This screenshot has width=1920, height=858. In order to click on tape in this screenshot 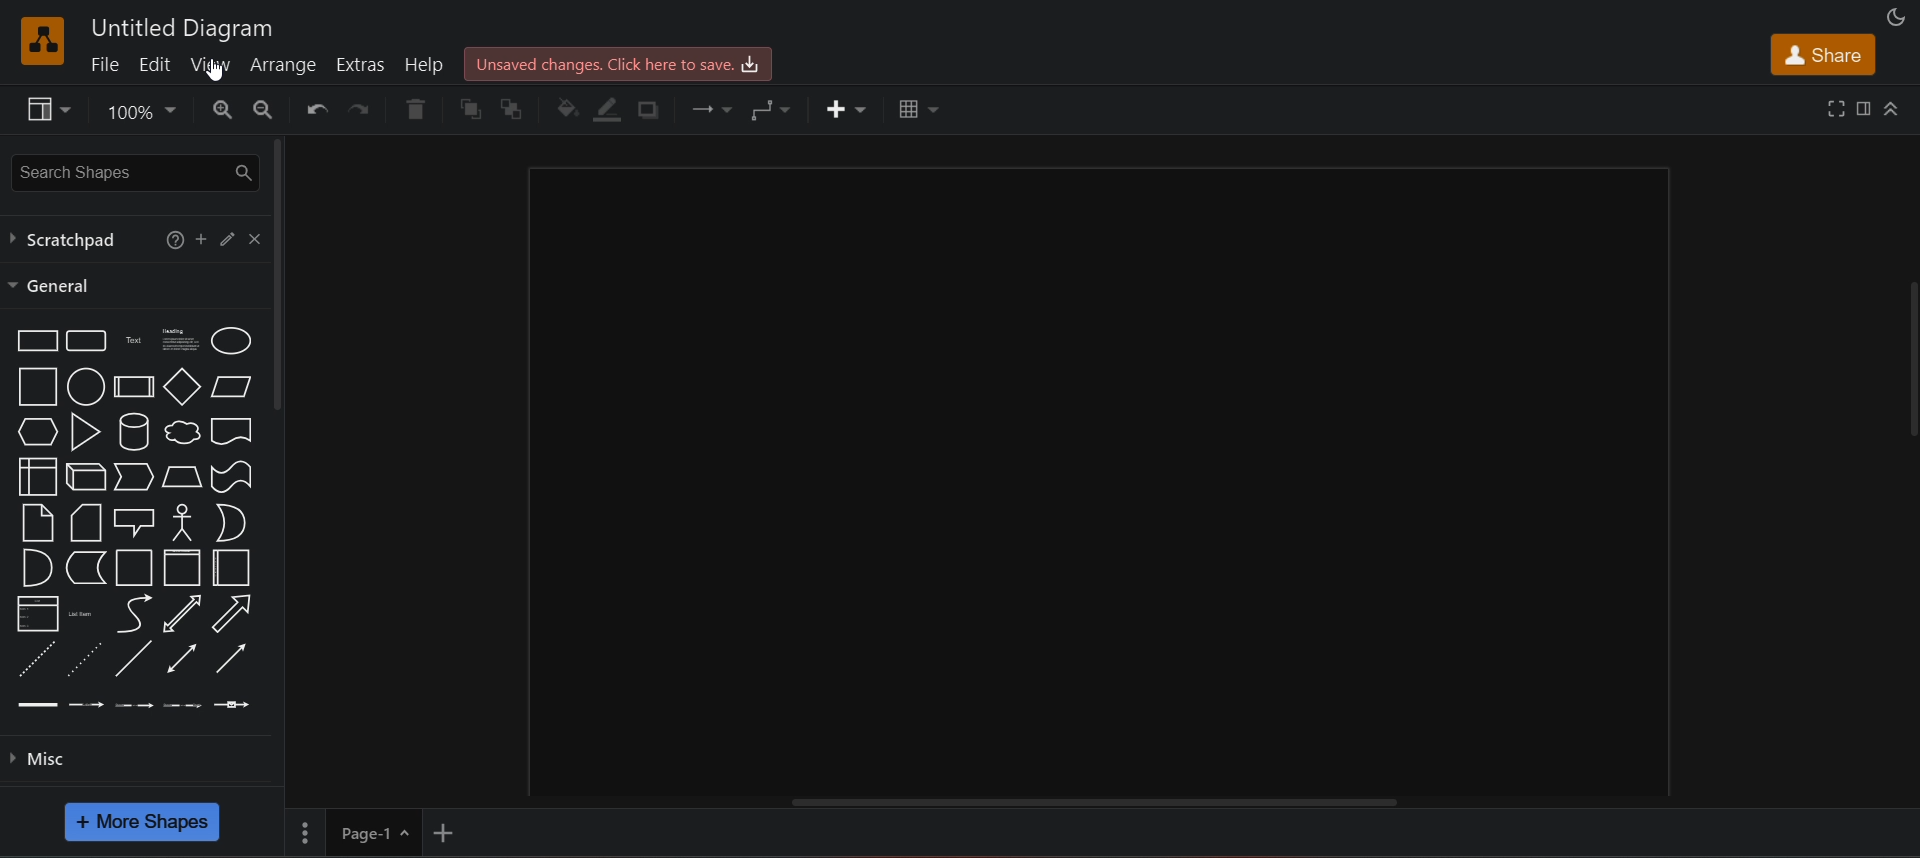, I will do `click(231, 476)`.